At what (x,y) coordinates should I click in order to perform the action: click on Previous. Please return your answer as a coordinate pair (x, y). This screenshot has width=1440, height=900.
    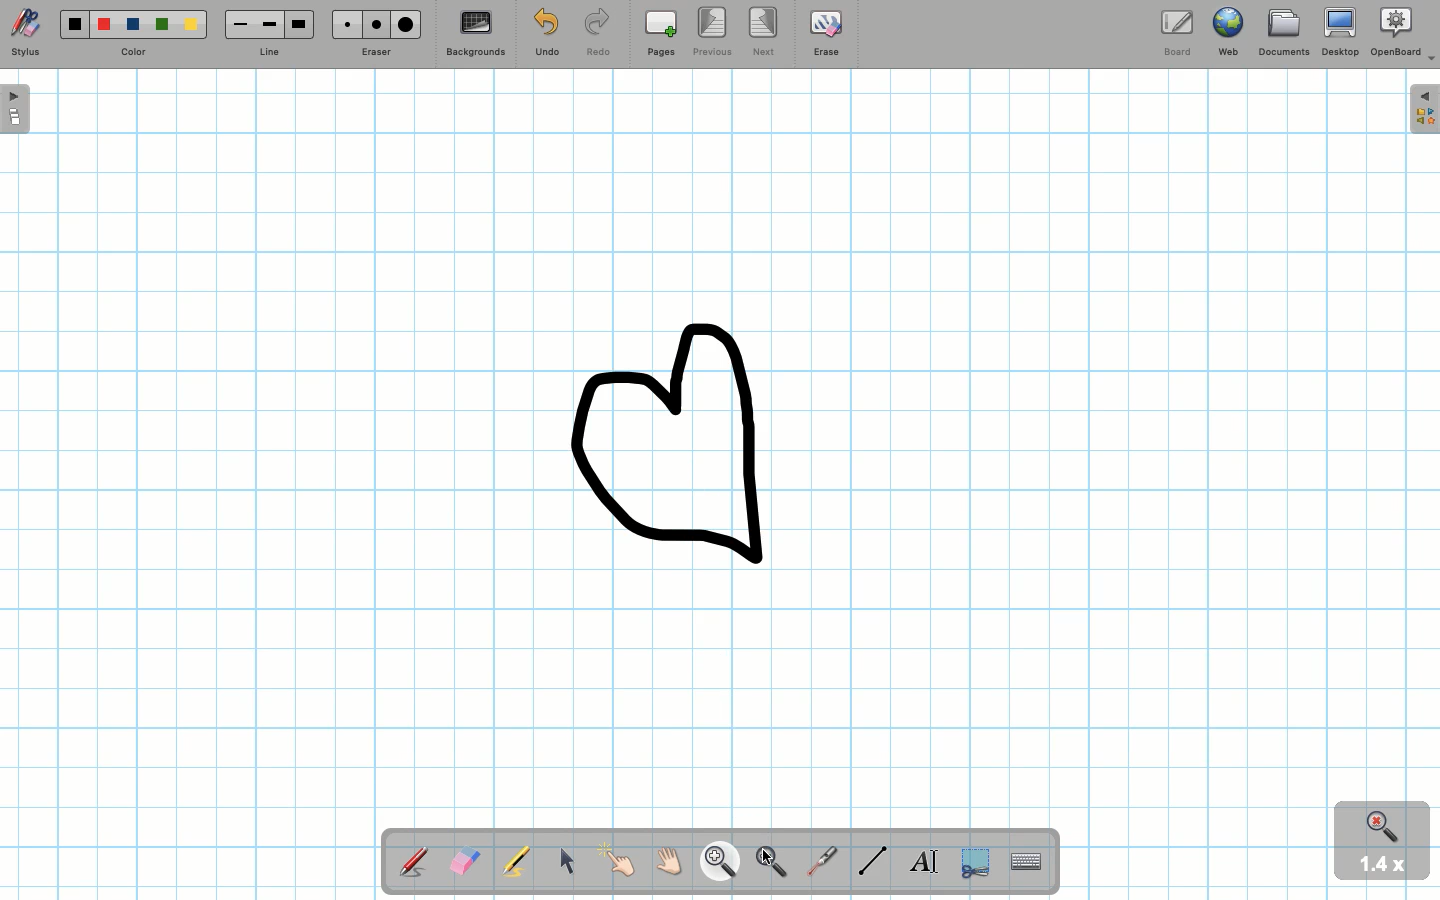
    Looking at the image, I should click on (710, 32).